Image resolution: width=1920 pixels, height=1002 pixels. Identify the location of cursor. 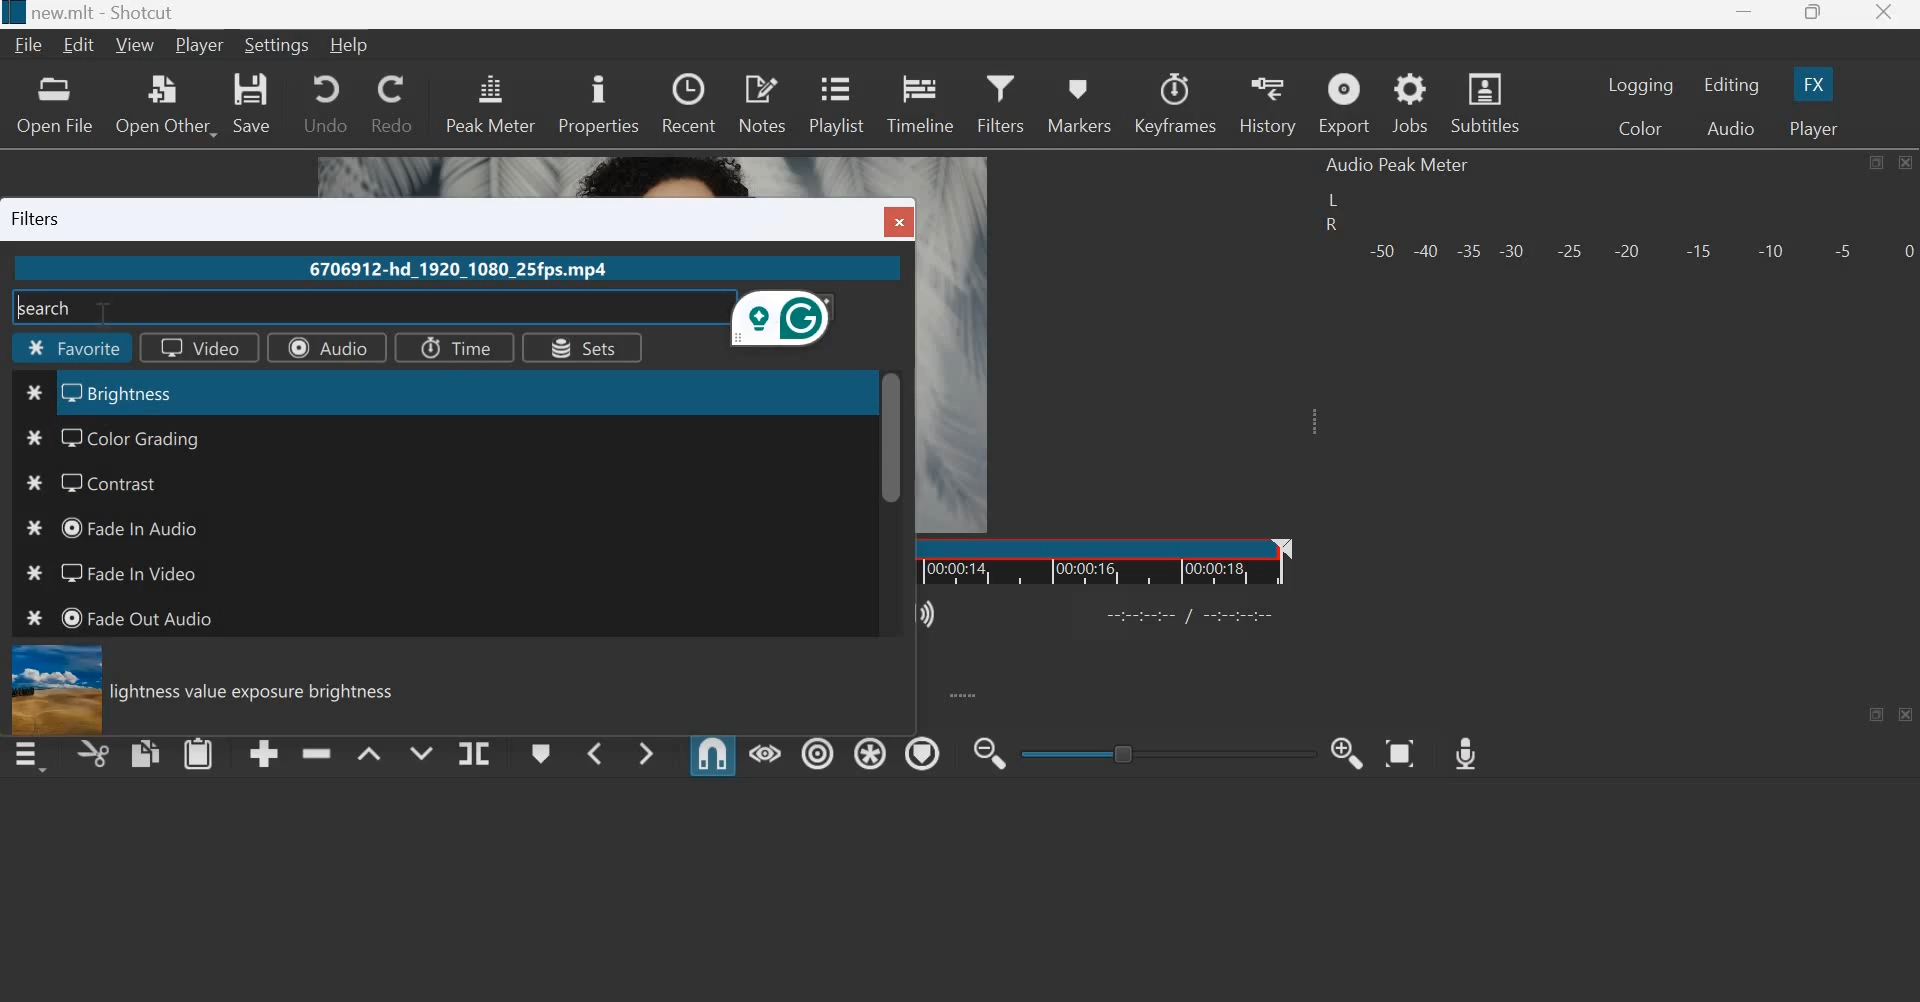
(108, 312).